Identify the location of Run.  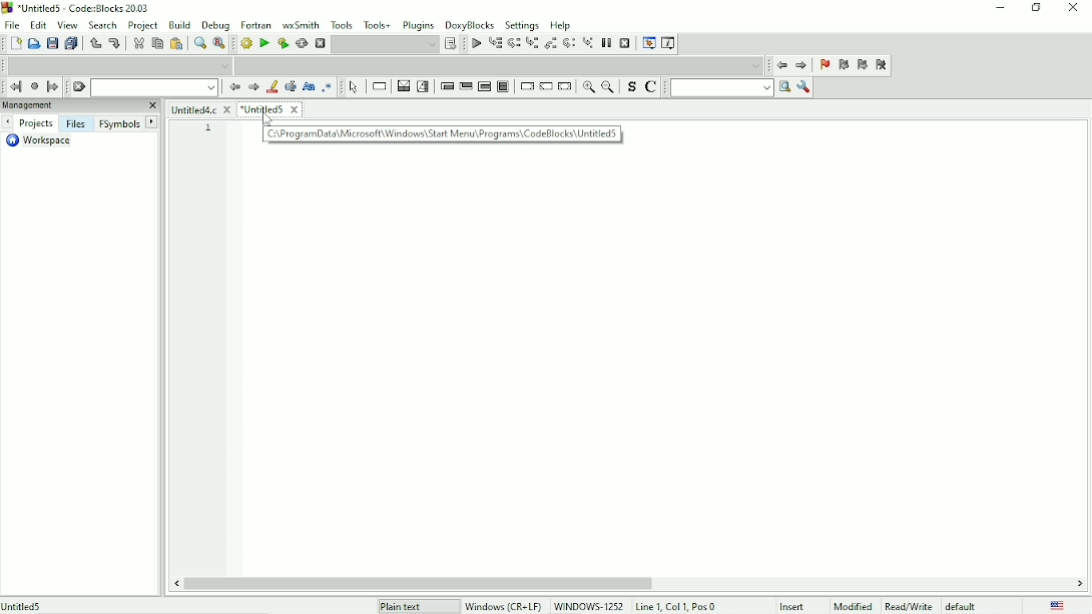
(263, 44).